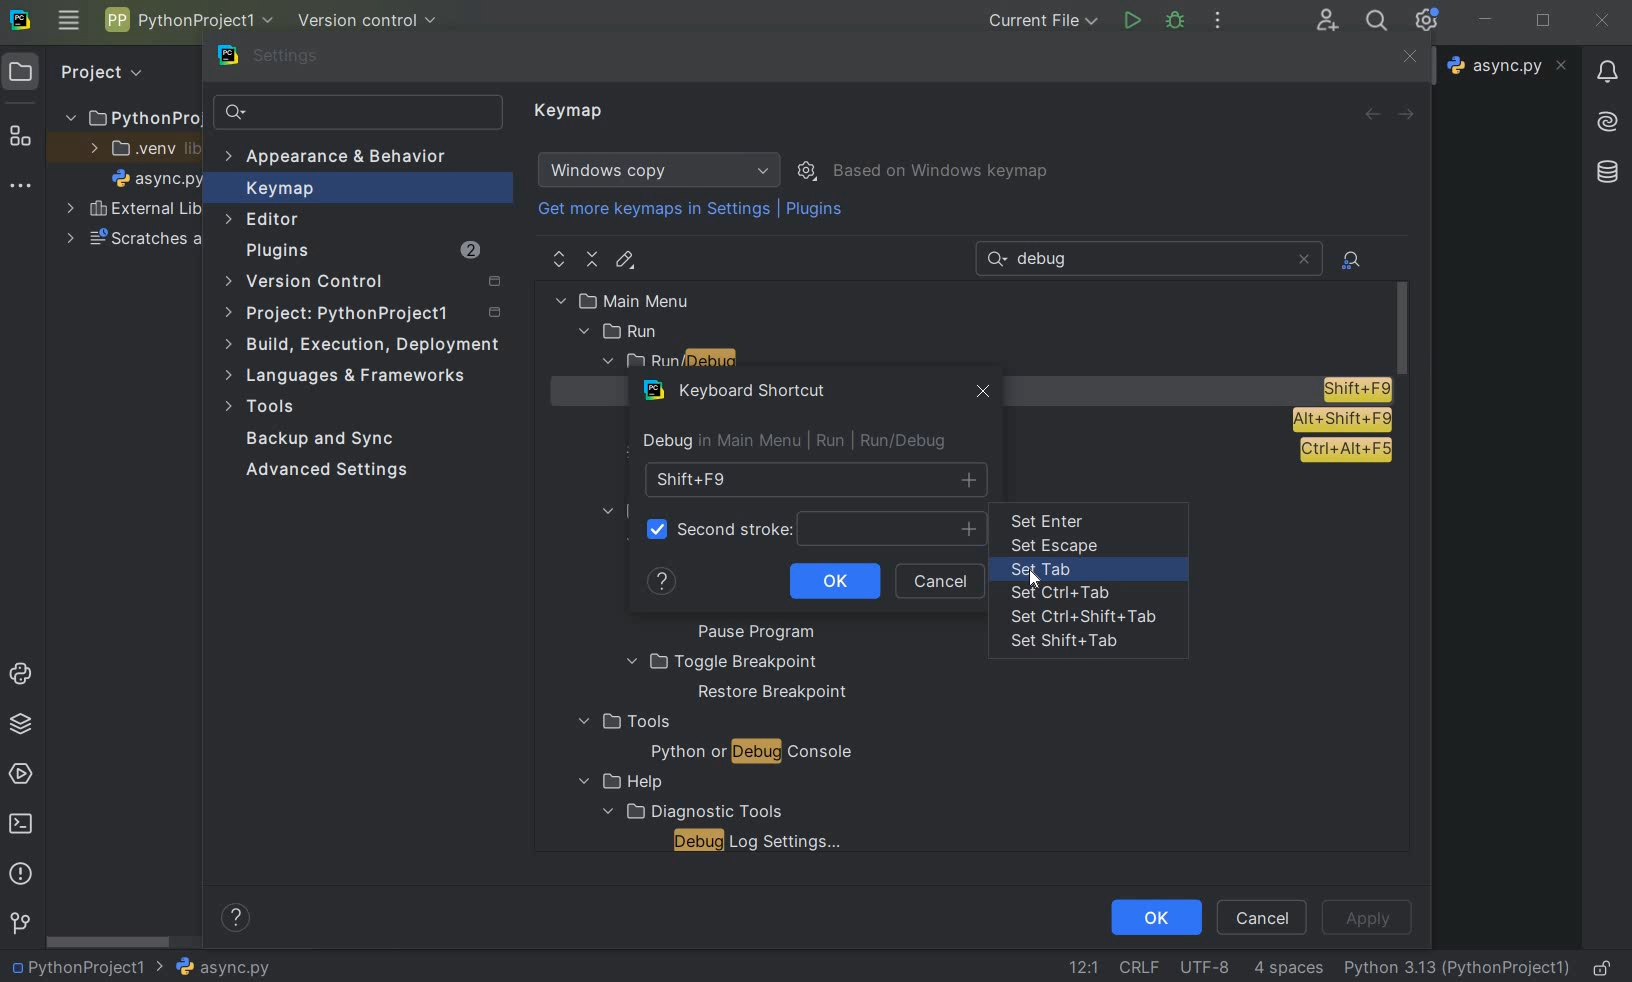 The height and width of the screenshot is (982, 1632). What do you see at coordinates (1610, 169) in the screenshot?
I see `database` at bounding box center [1610, 169].